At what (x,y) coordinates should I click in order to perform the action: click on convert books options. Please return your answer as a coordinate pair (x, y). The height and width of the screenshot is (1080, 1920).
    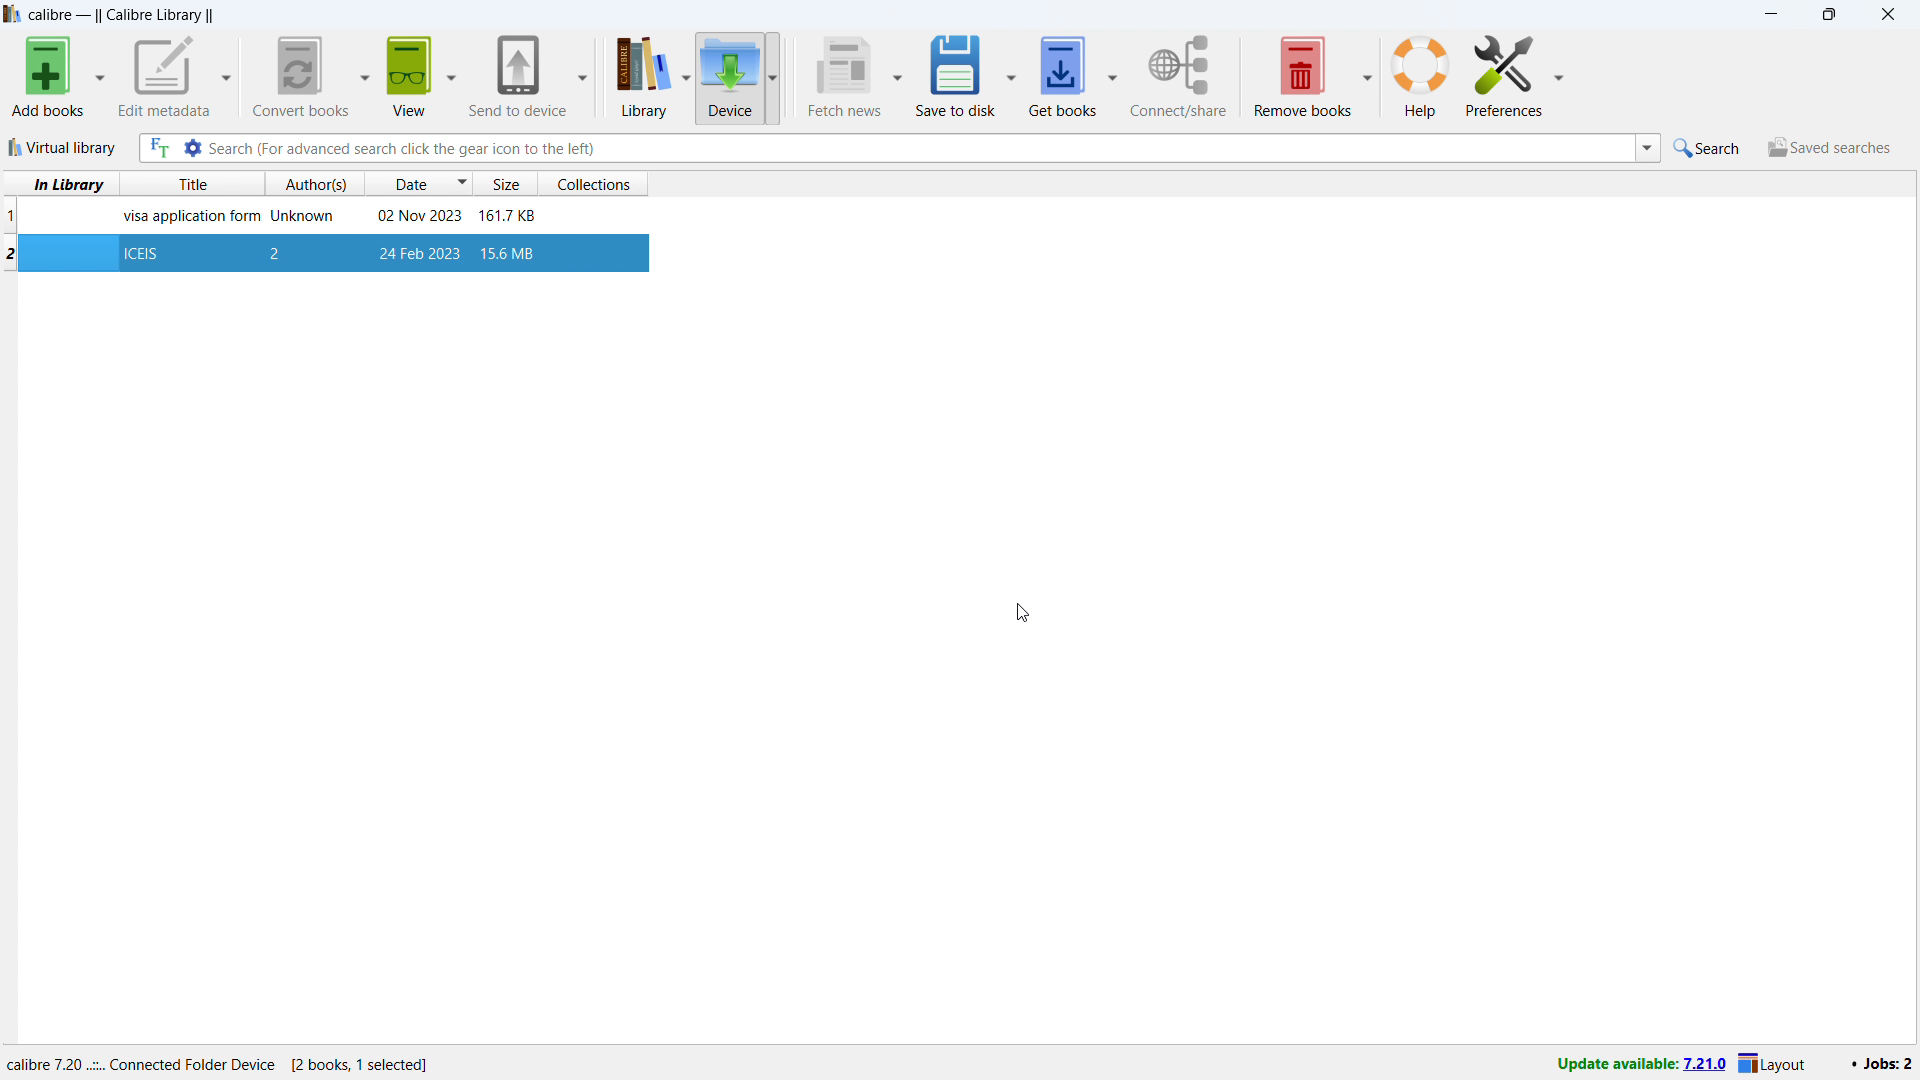
    Looking at the image, I should click on (363, 75).